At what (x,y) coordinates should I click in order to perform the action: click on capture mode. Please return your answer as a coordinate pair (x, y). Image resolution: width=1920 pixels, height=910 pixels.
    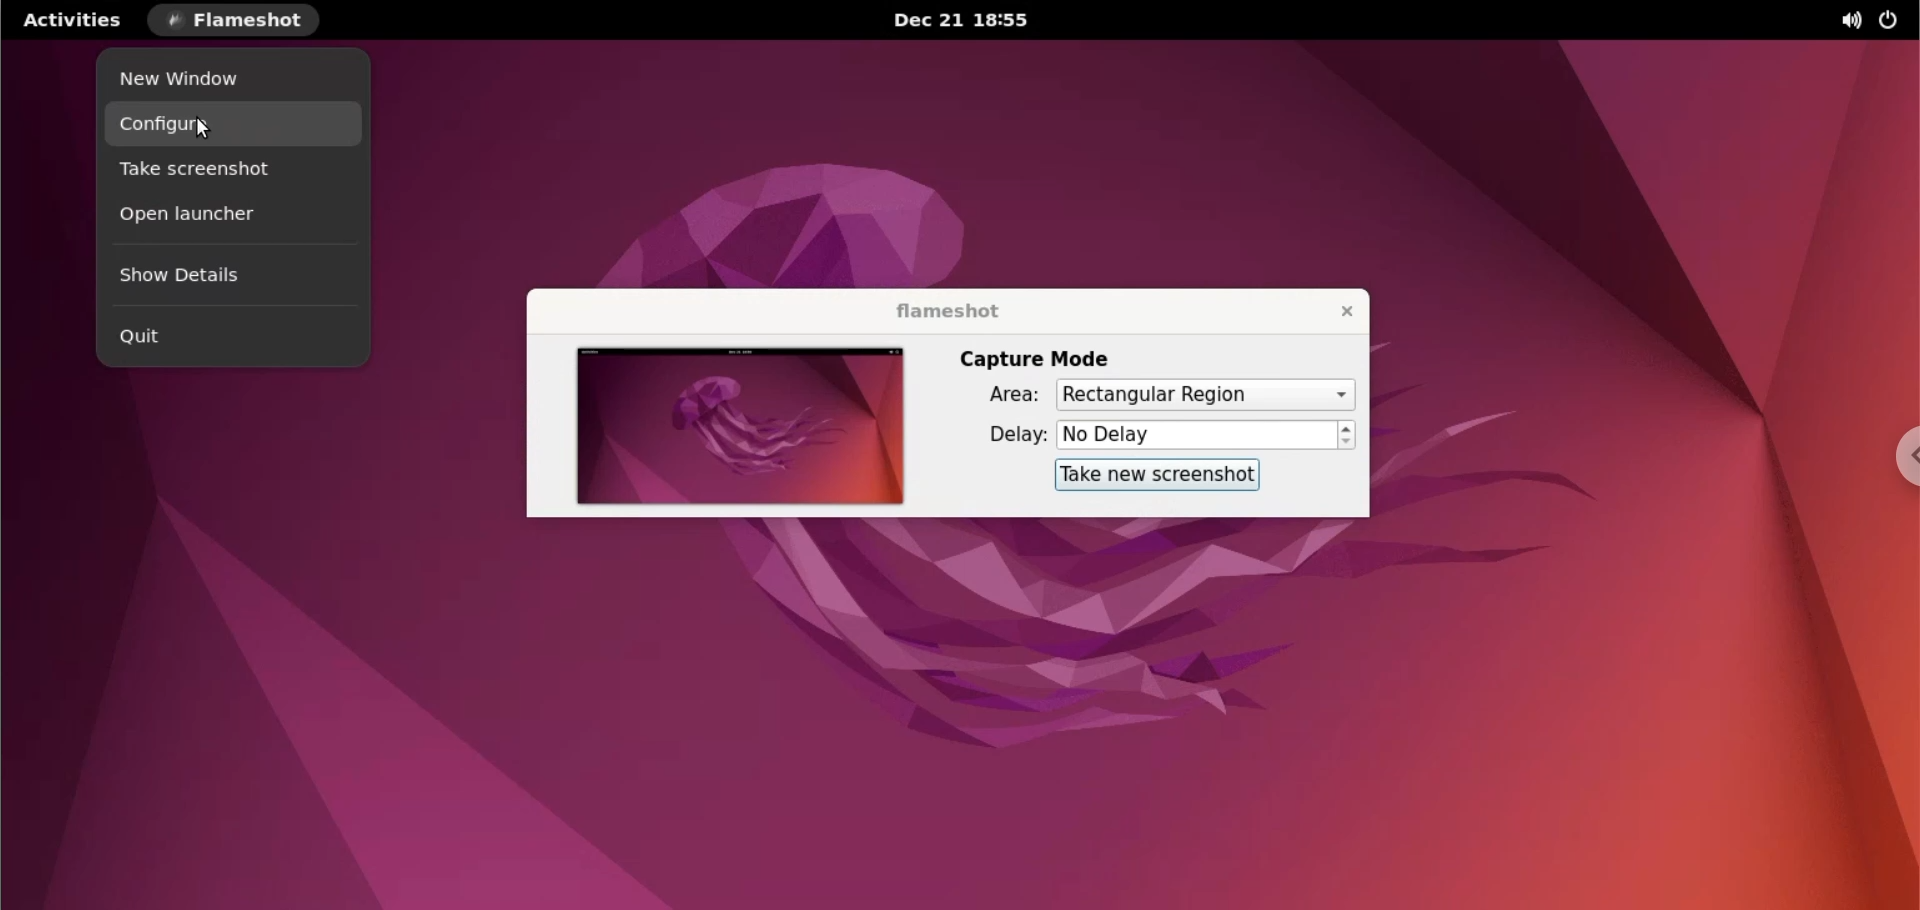
    Looking at the image, I should click on (1028, 360).